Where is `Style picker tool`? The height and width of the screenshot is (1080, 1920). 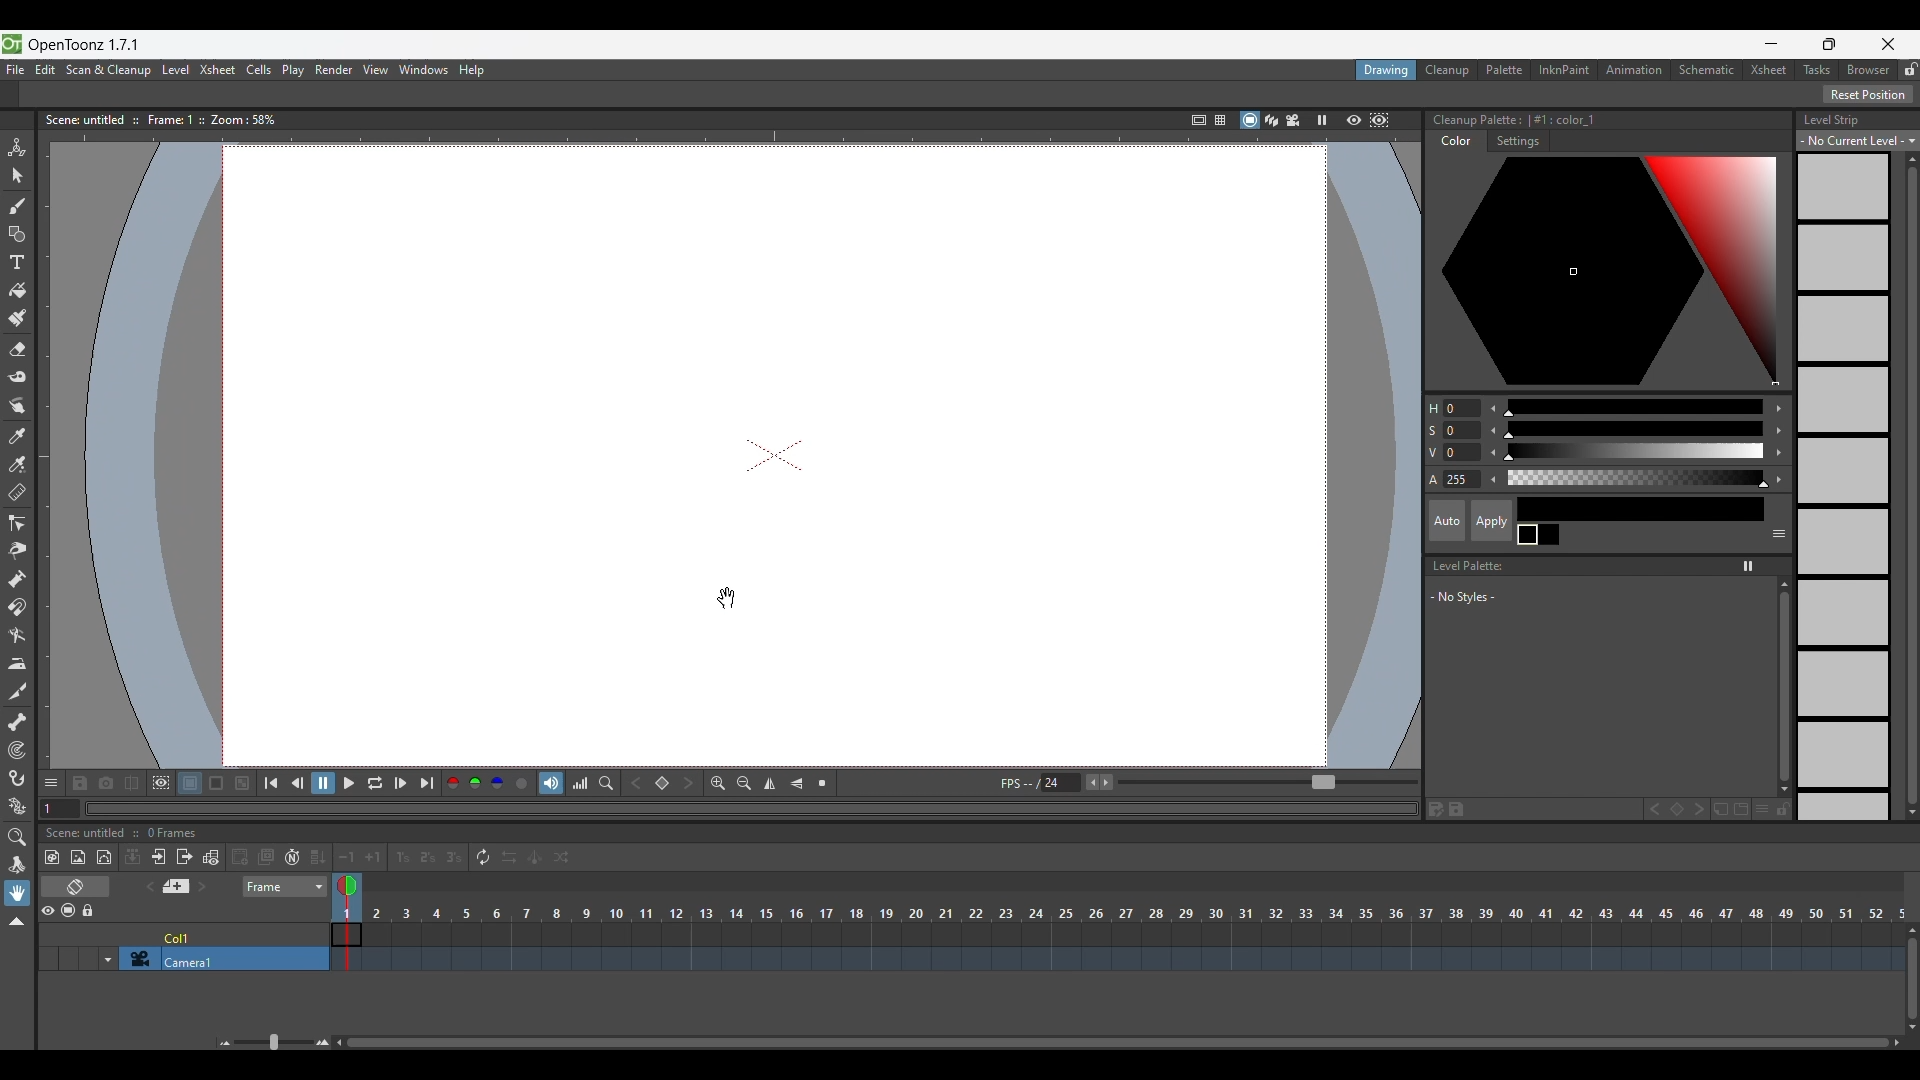 Style picker tool is located at coordinates (17, 436).